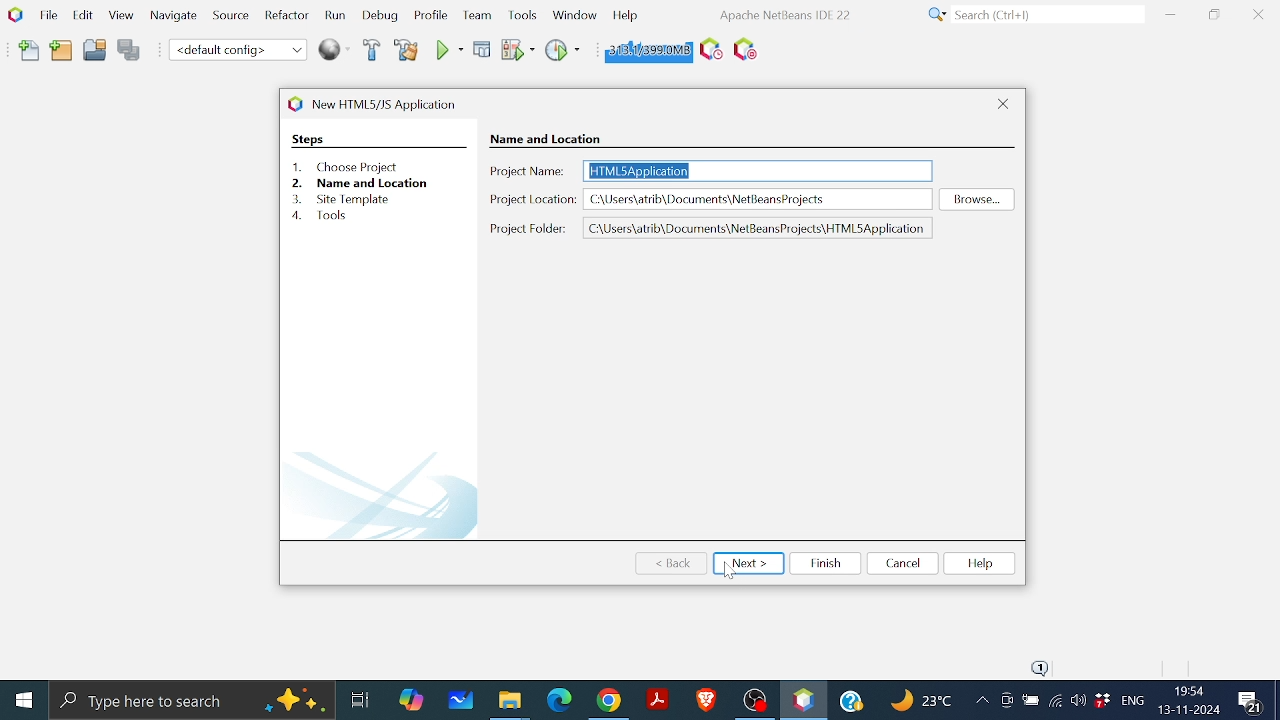  What do you see at coordinates (744, 50) in the screenshot?
I see `Stop Background Task` at bounding box center [744, 50].